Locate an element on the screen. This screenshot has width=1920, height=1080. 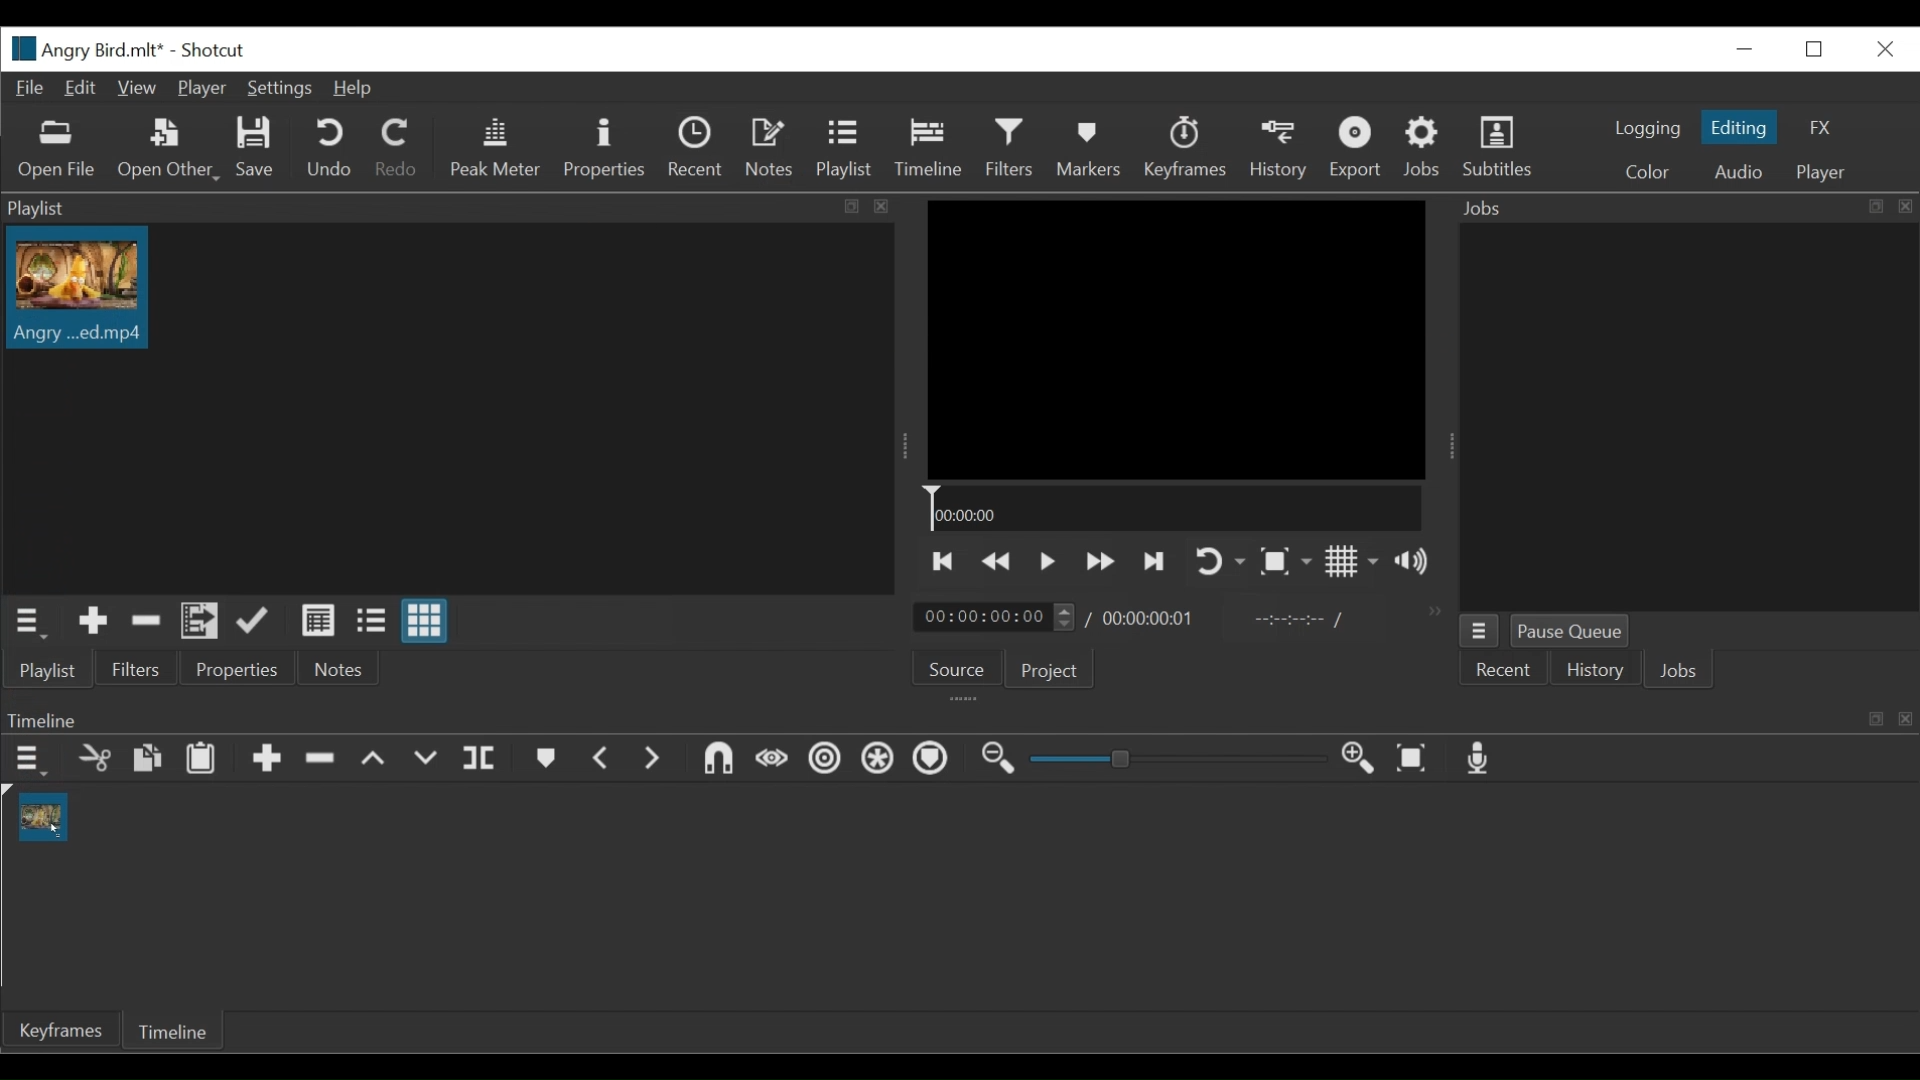
Jobs is located at coordinates (1682, 206).